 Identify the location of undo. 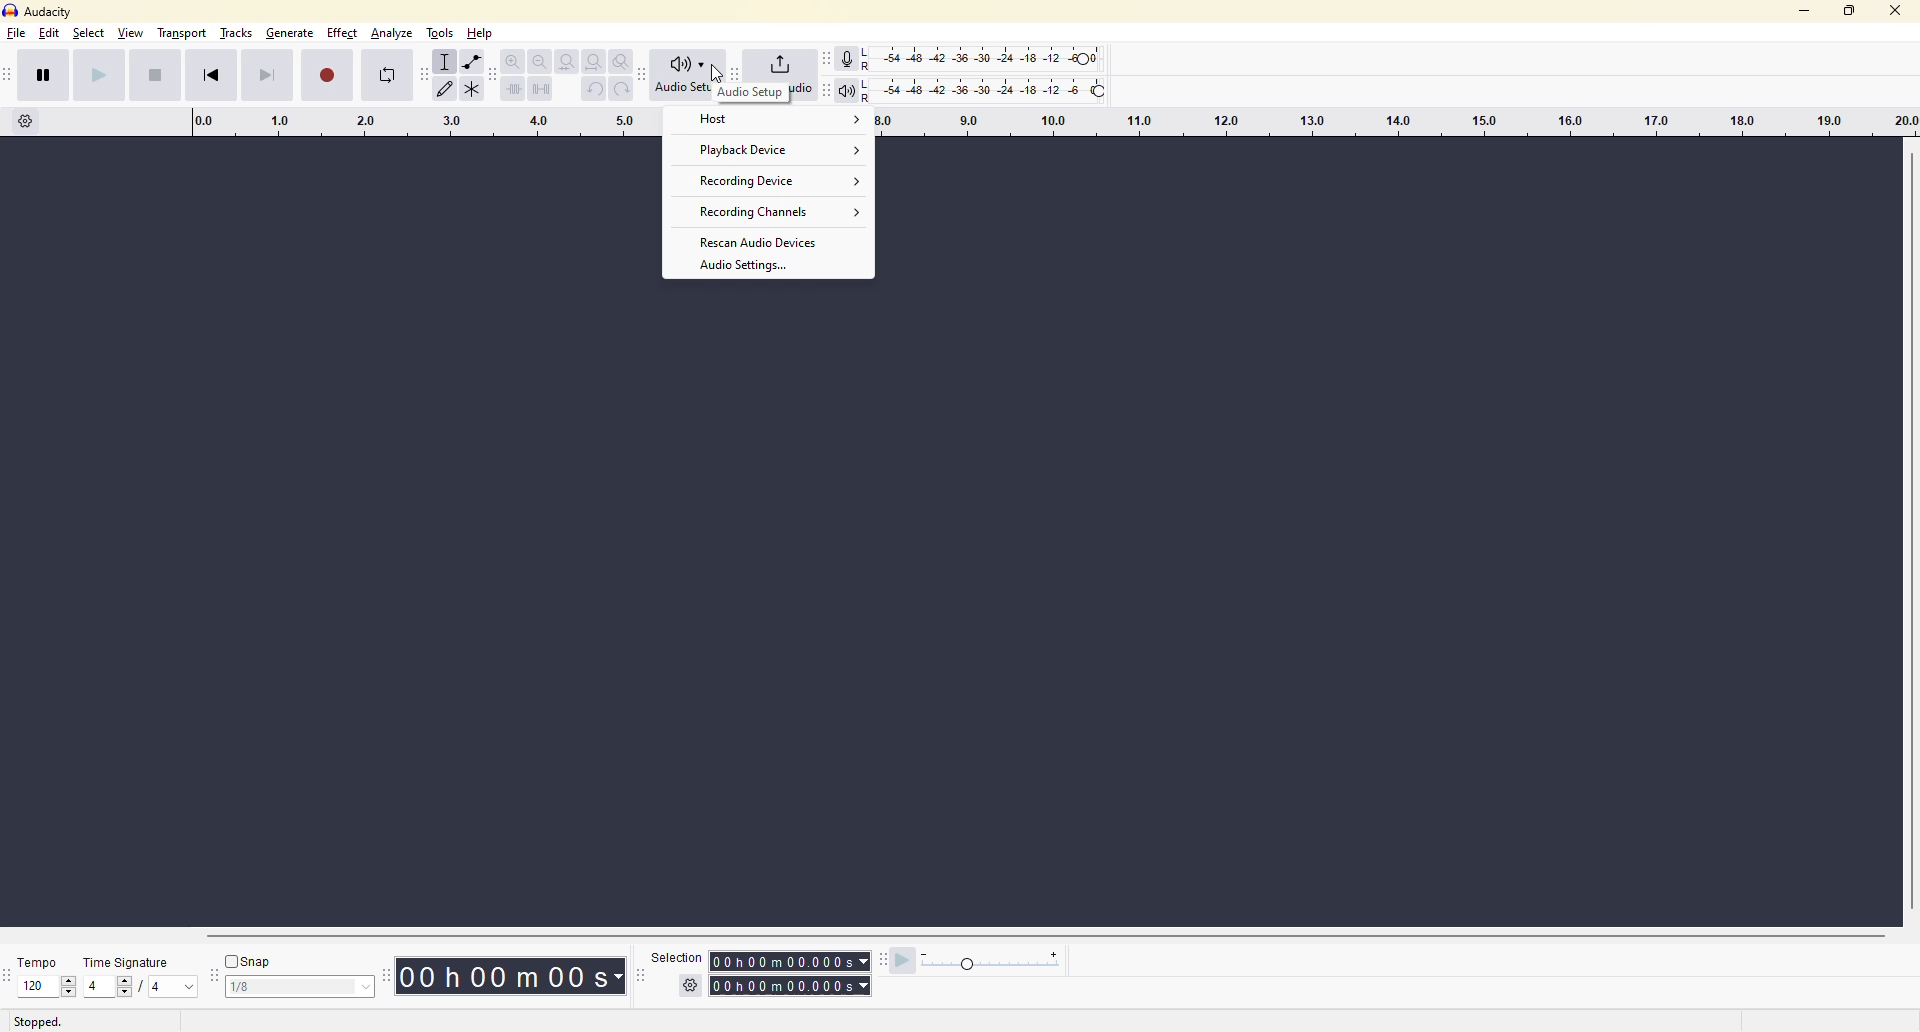
(593, 87).